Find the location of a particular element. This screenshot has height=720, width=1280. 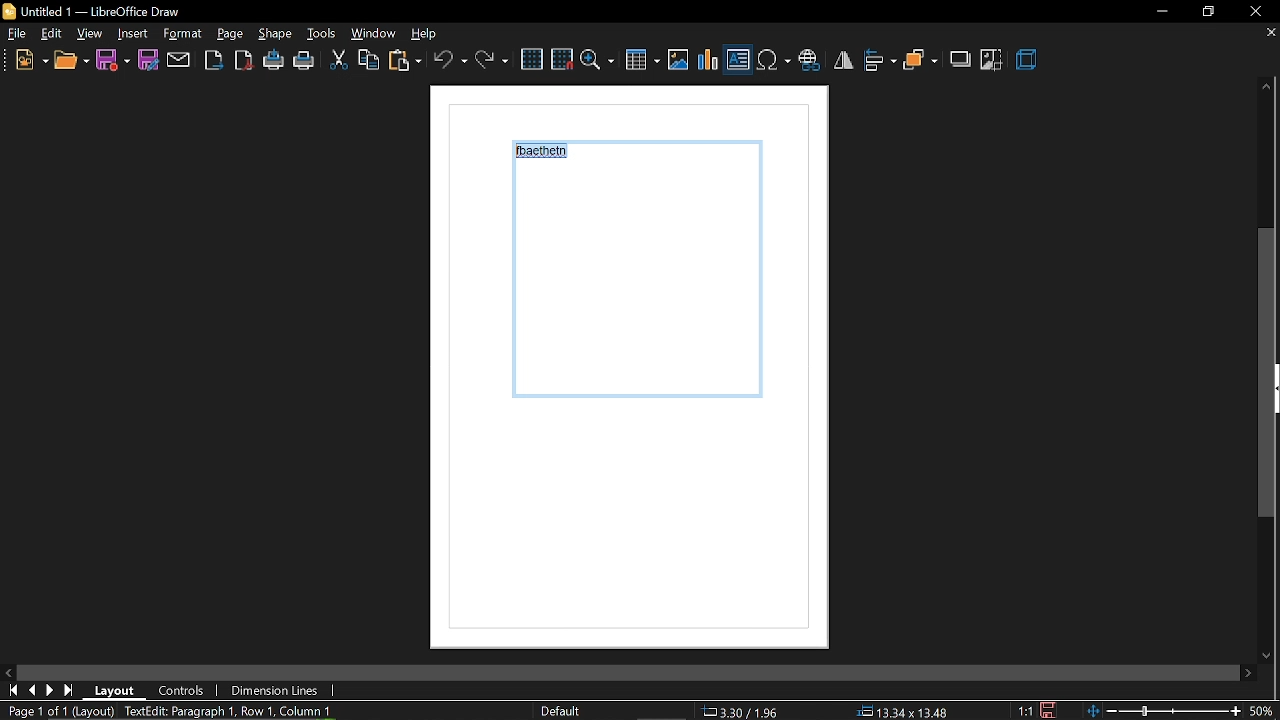

grid is located at coordinates (531, 60).